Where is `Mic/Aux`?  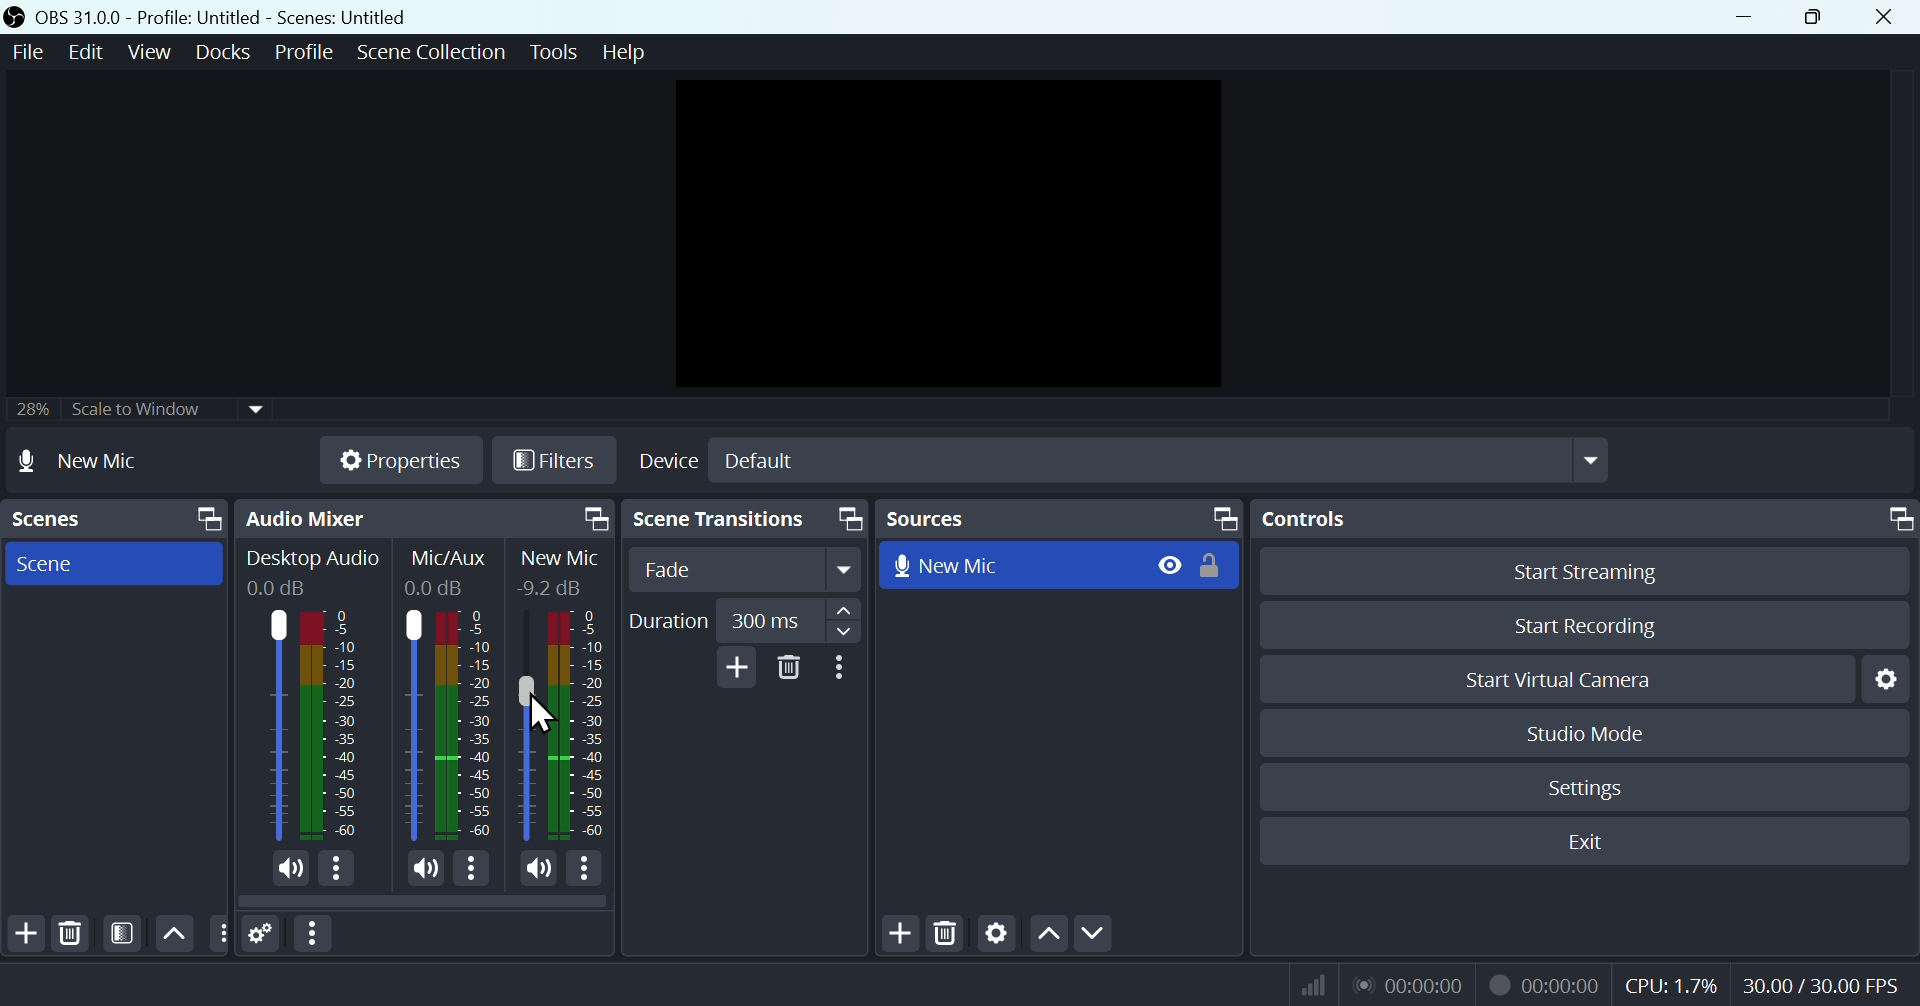
Mic/Aux is located at coordinates (412, 724).